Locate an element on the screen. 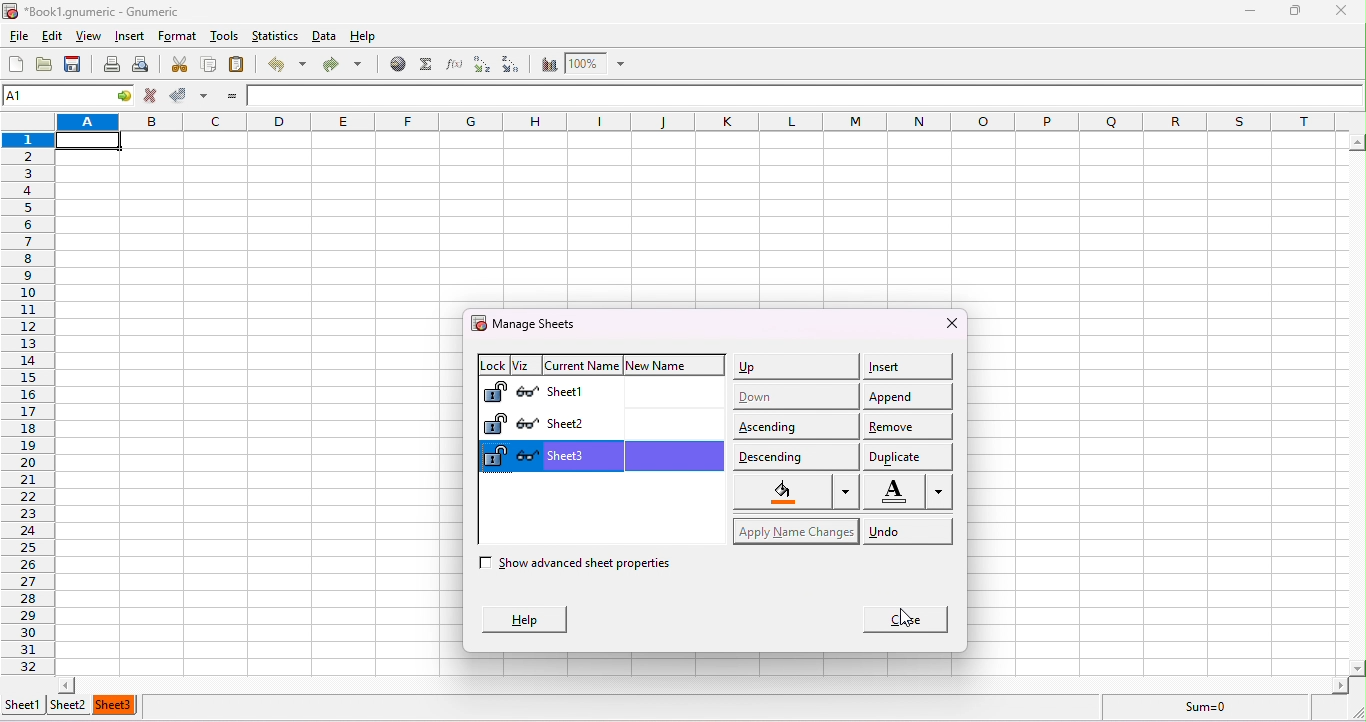 The width and height of the screenshot is (1366, 722). sheet 1 is located at coordinates (632, 394).